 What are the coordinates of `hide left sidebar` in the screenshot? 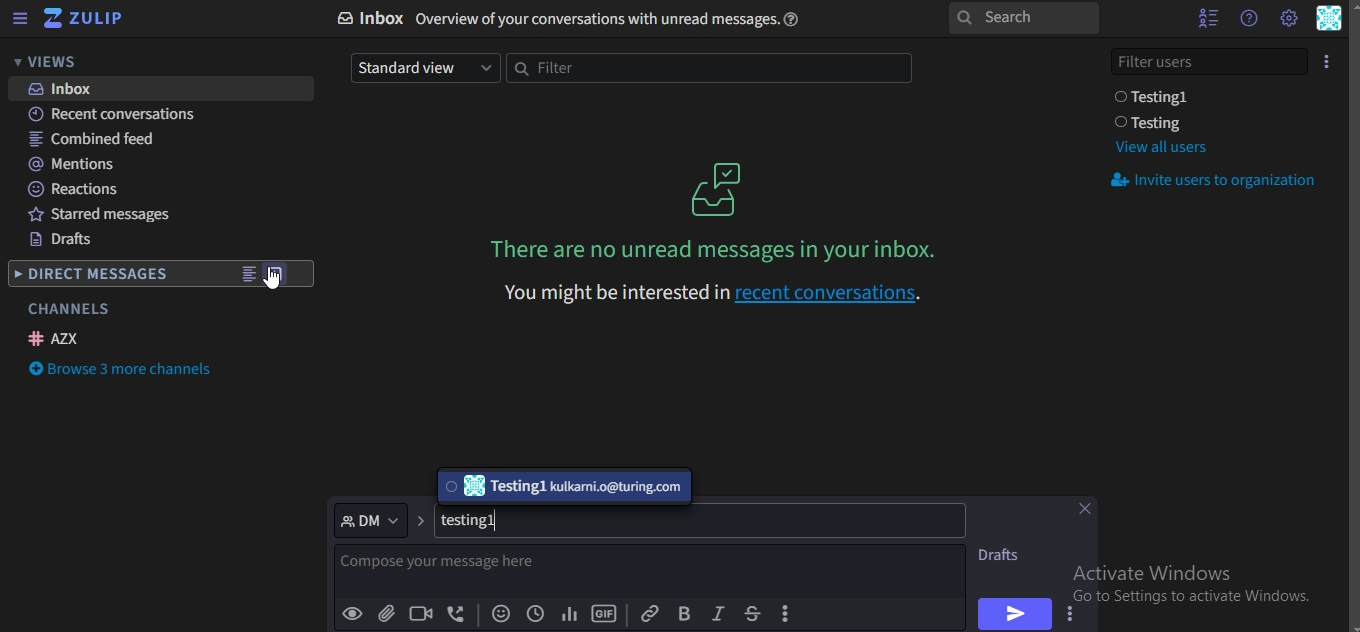 It's located at (20, 20).